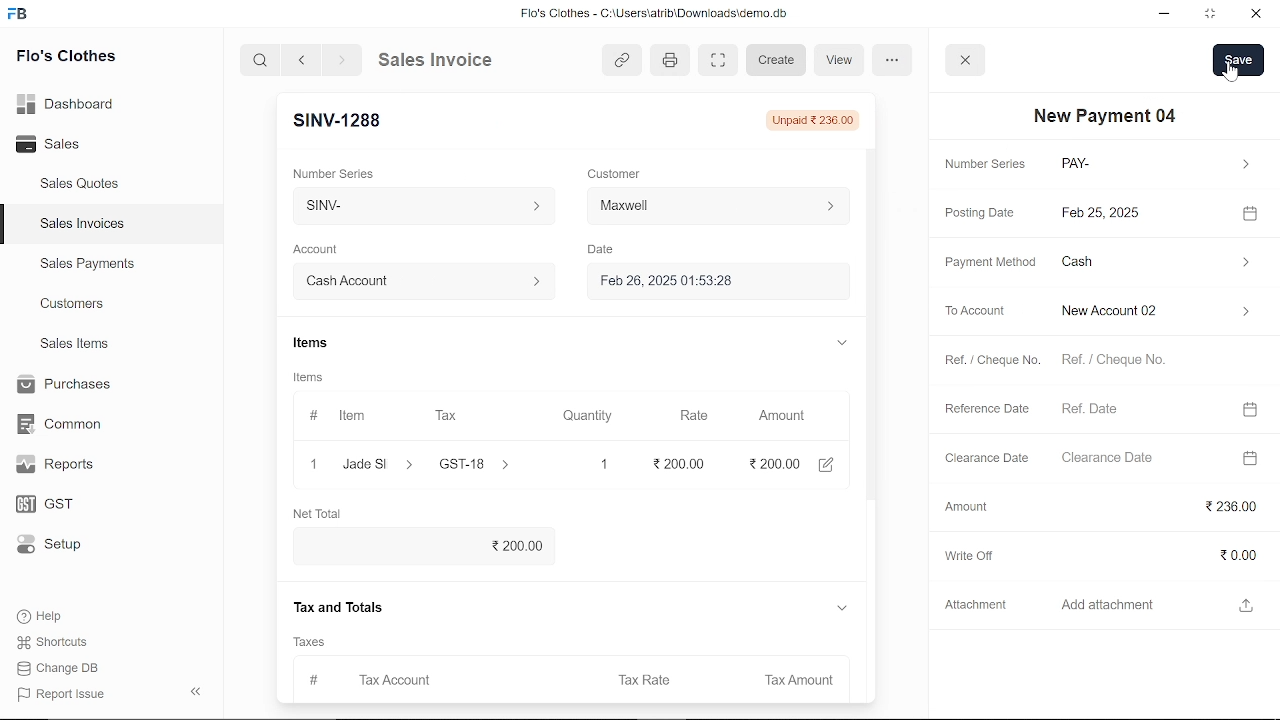 This screenshot has height=720, width=1280. What do you see at coordinates (63, 464) in the screenshot?
I see `Reports.` at bounding box center [63, 464].